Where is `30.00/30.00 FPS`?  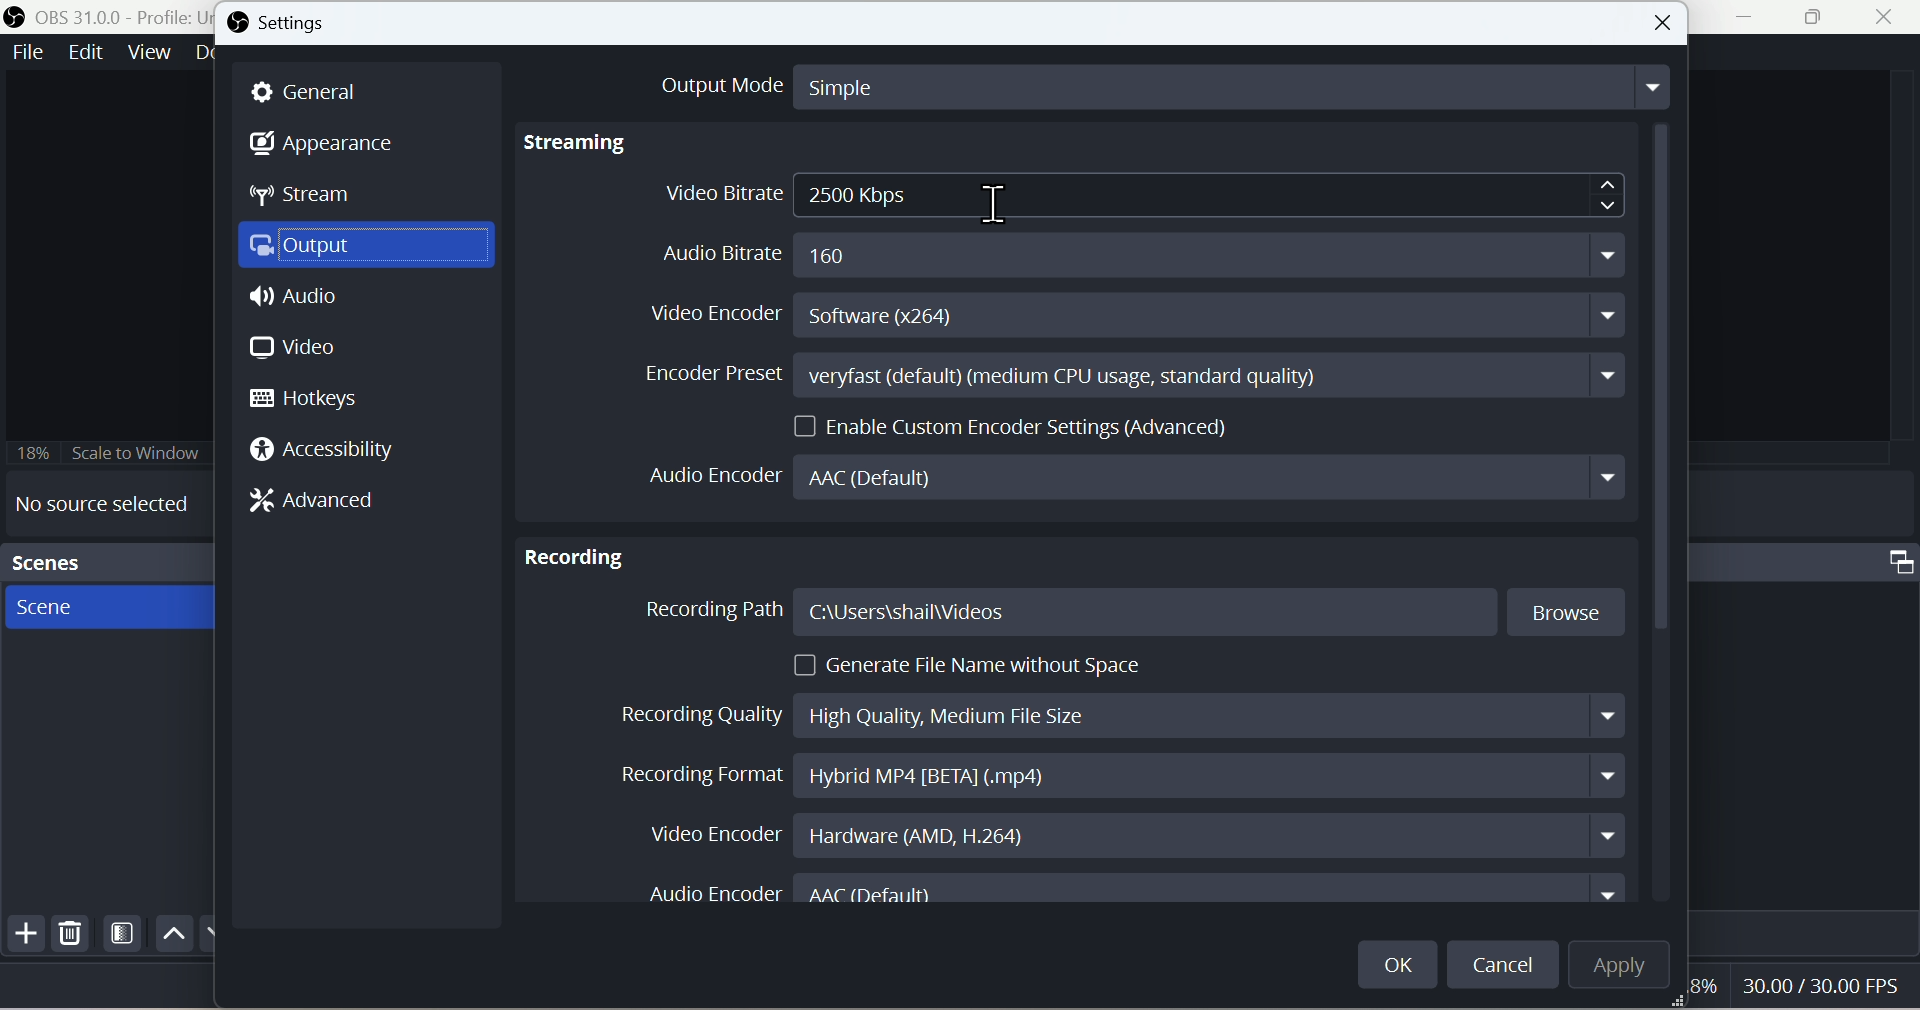
30.00/30.00 FPS is located at coordinates (1814, 984).